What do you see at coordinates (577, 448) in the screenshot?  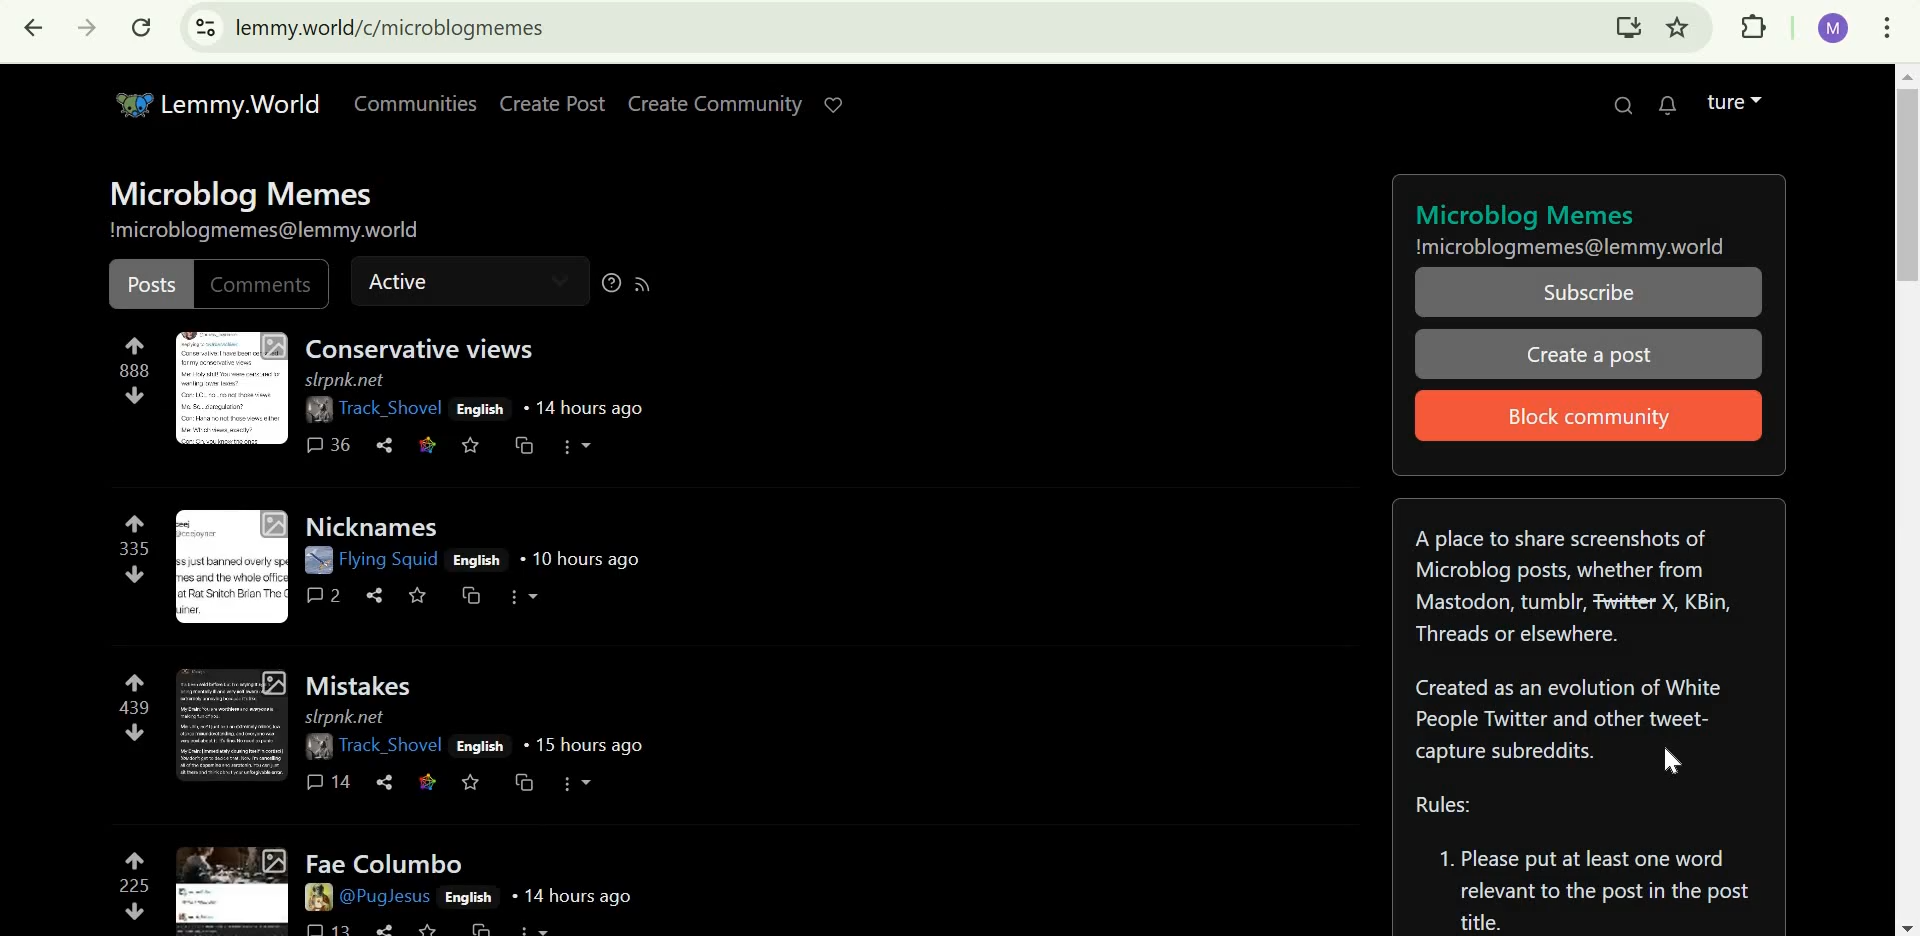 I see `more` at bounding box center [577, 448].